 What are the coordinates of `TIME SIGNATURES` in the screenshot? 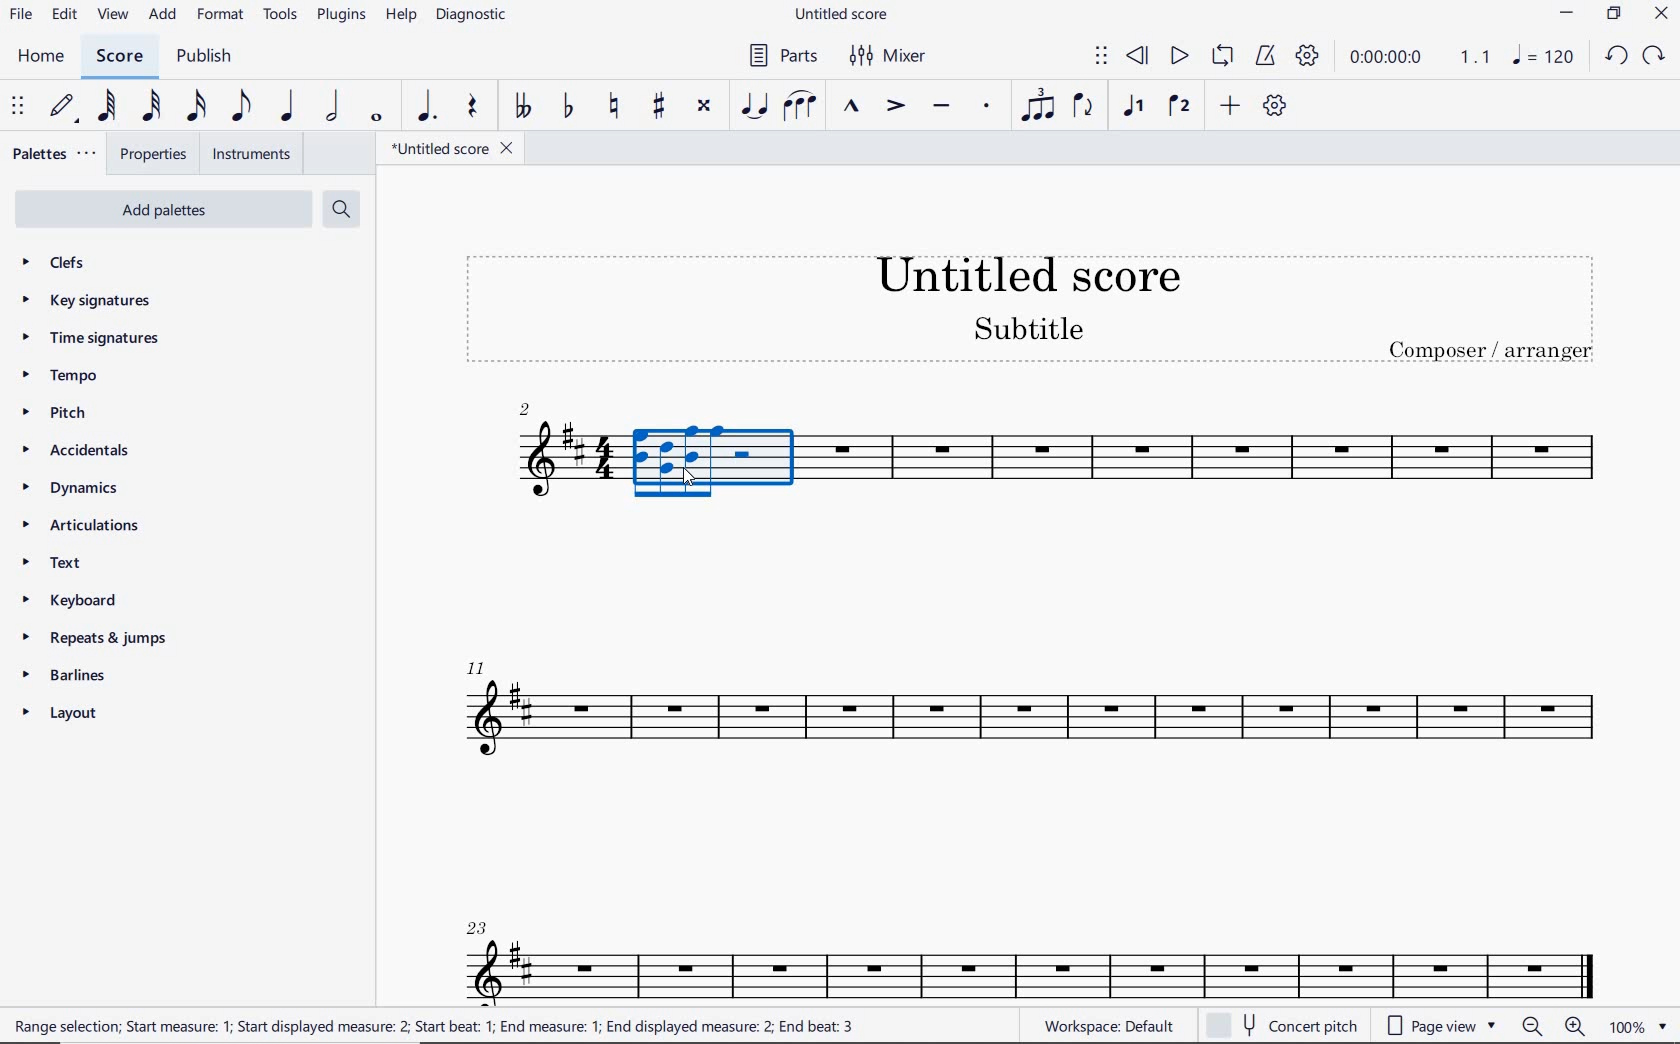 It's located at (93, 339).